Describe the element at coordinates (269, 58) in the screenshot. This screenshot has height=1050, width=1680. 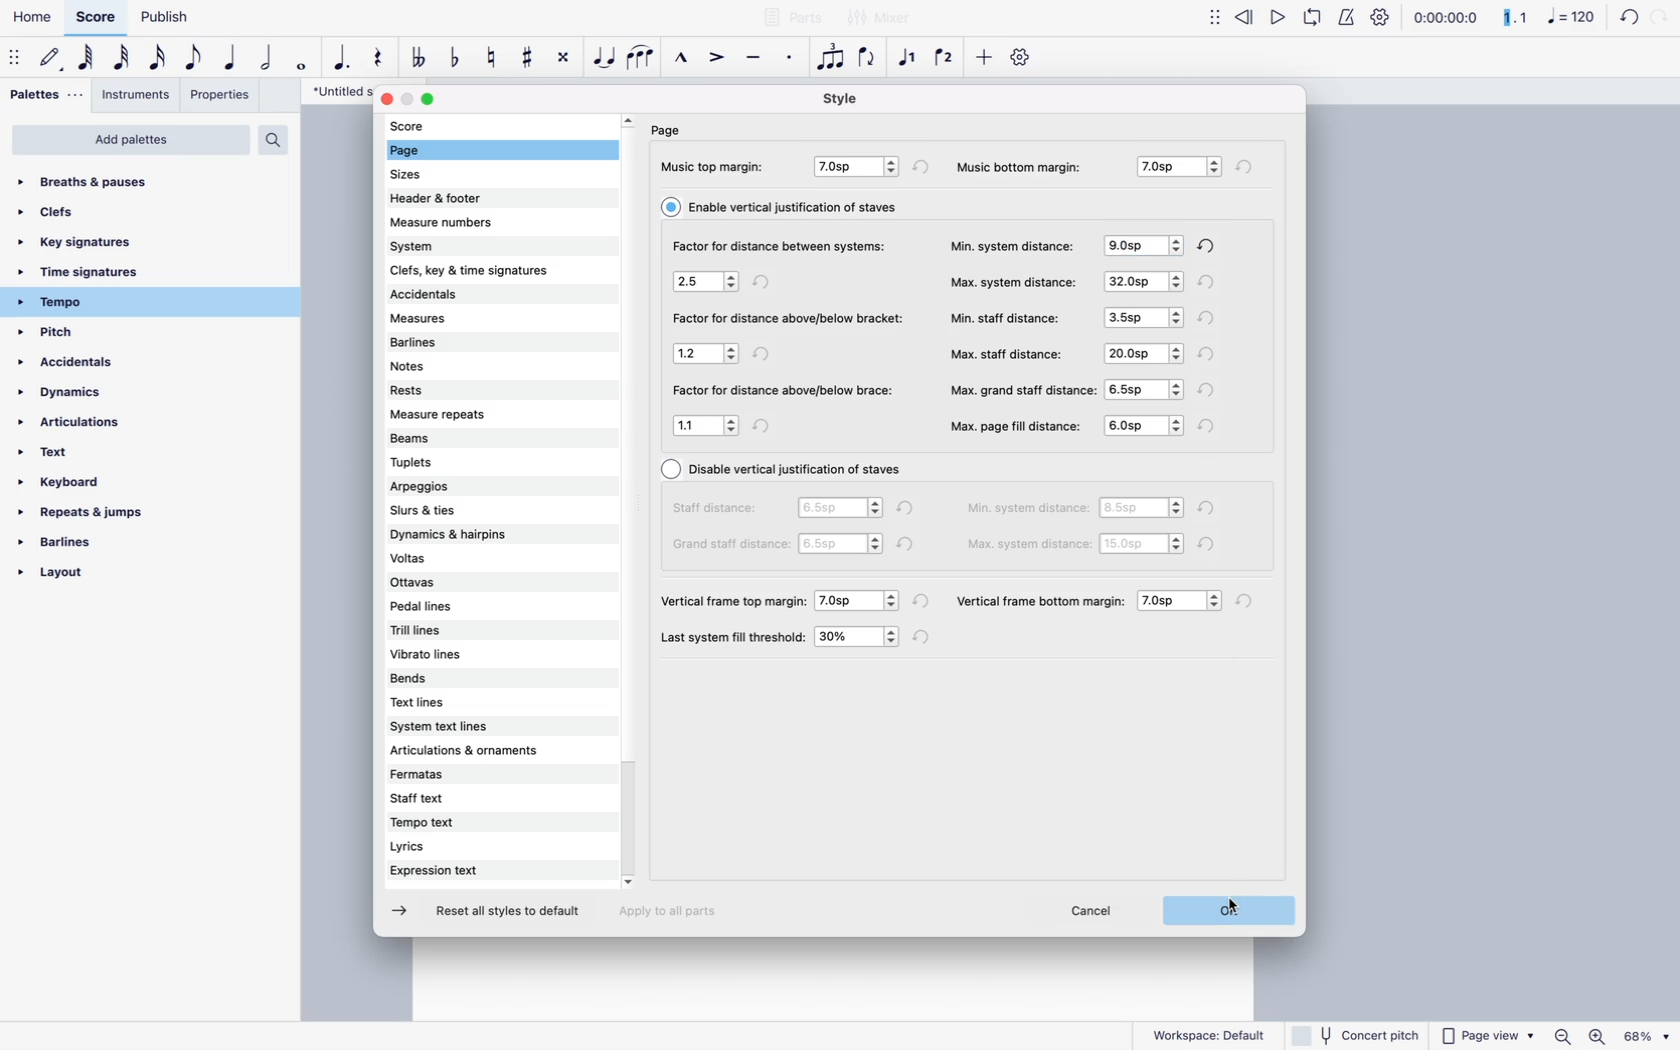
I see `half note` at that location.